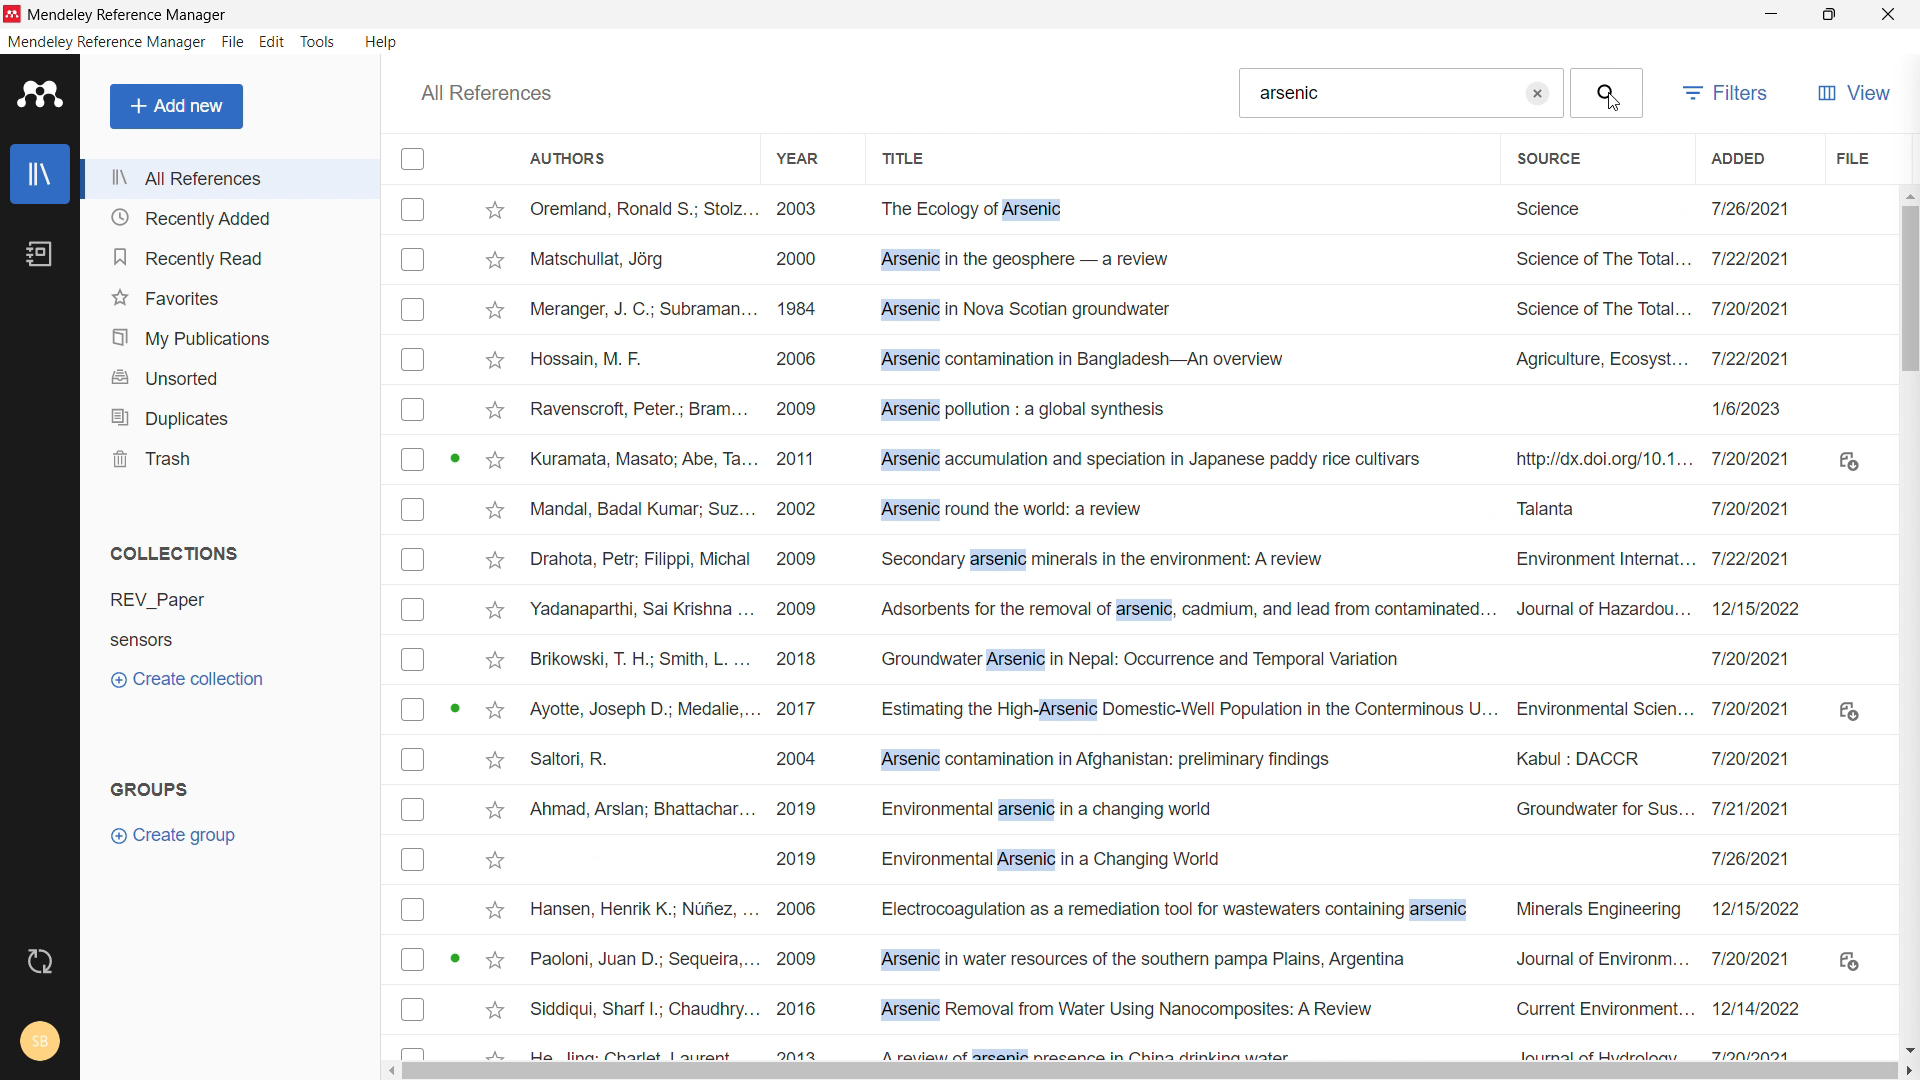 Image resolution: width=1920 pixels, height=1080 pixels. What do you see at coordinates (1140, 1072) in the screenshot?
I see `horizontal scrollbar` at bounding box center [1140, 1072].